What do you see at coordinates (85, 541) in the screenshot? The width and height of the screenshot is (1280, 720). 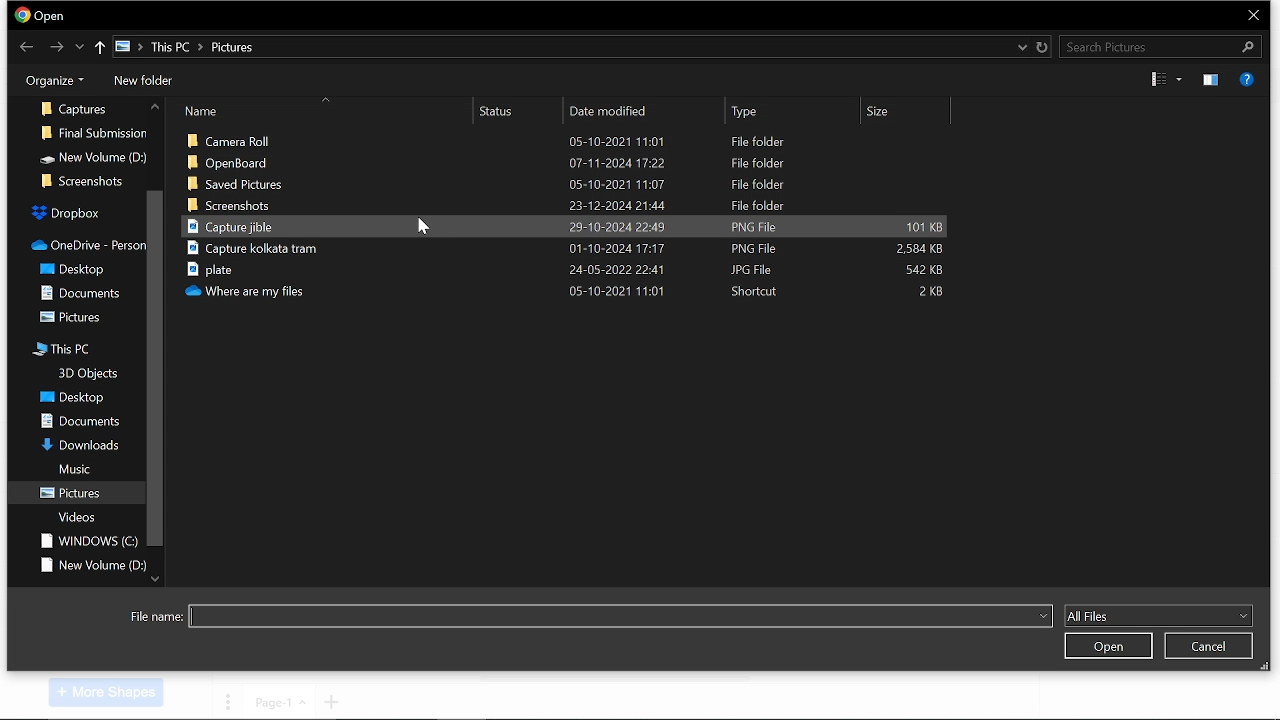 I see `folders` at bounding box center [85, 541].